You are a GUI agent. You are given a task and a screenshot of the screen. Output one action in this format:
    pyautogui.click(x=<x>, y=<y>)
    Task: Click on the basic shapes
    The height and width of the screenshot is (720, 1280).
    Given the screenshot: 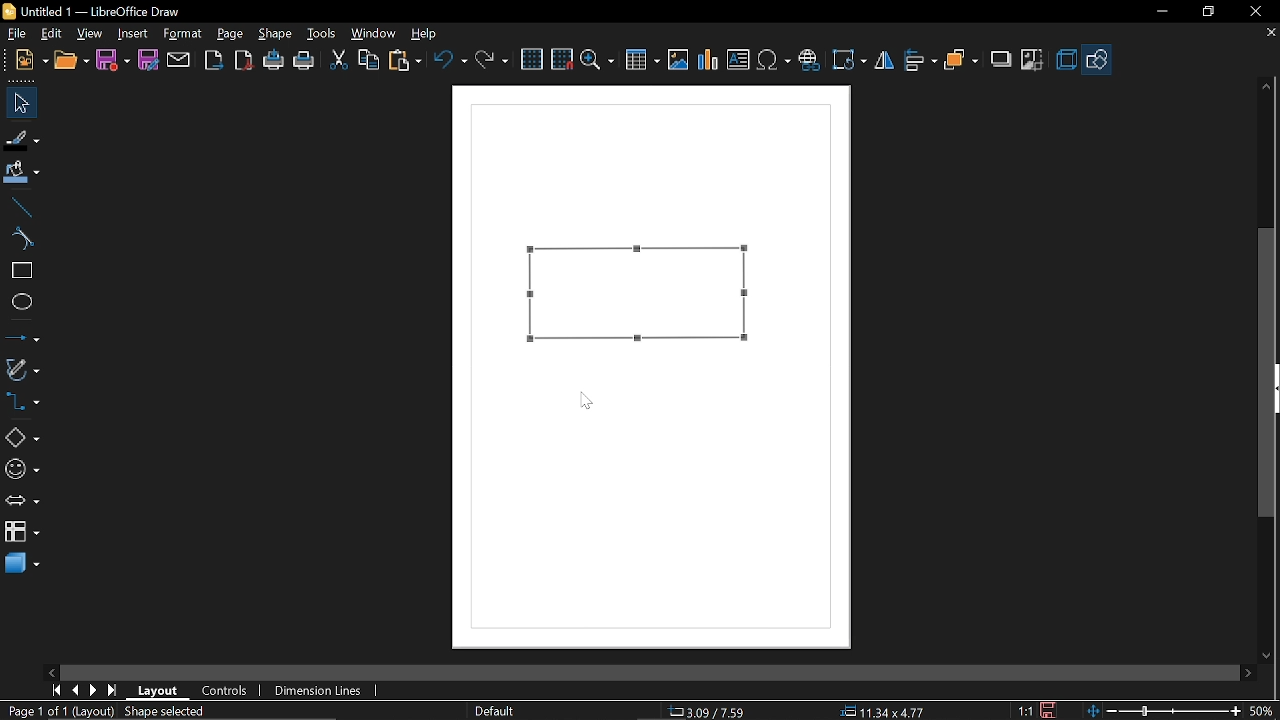 What is the action you would take?
    pyautogui.click(x=20, y=440)
    